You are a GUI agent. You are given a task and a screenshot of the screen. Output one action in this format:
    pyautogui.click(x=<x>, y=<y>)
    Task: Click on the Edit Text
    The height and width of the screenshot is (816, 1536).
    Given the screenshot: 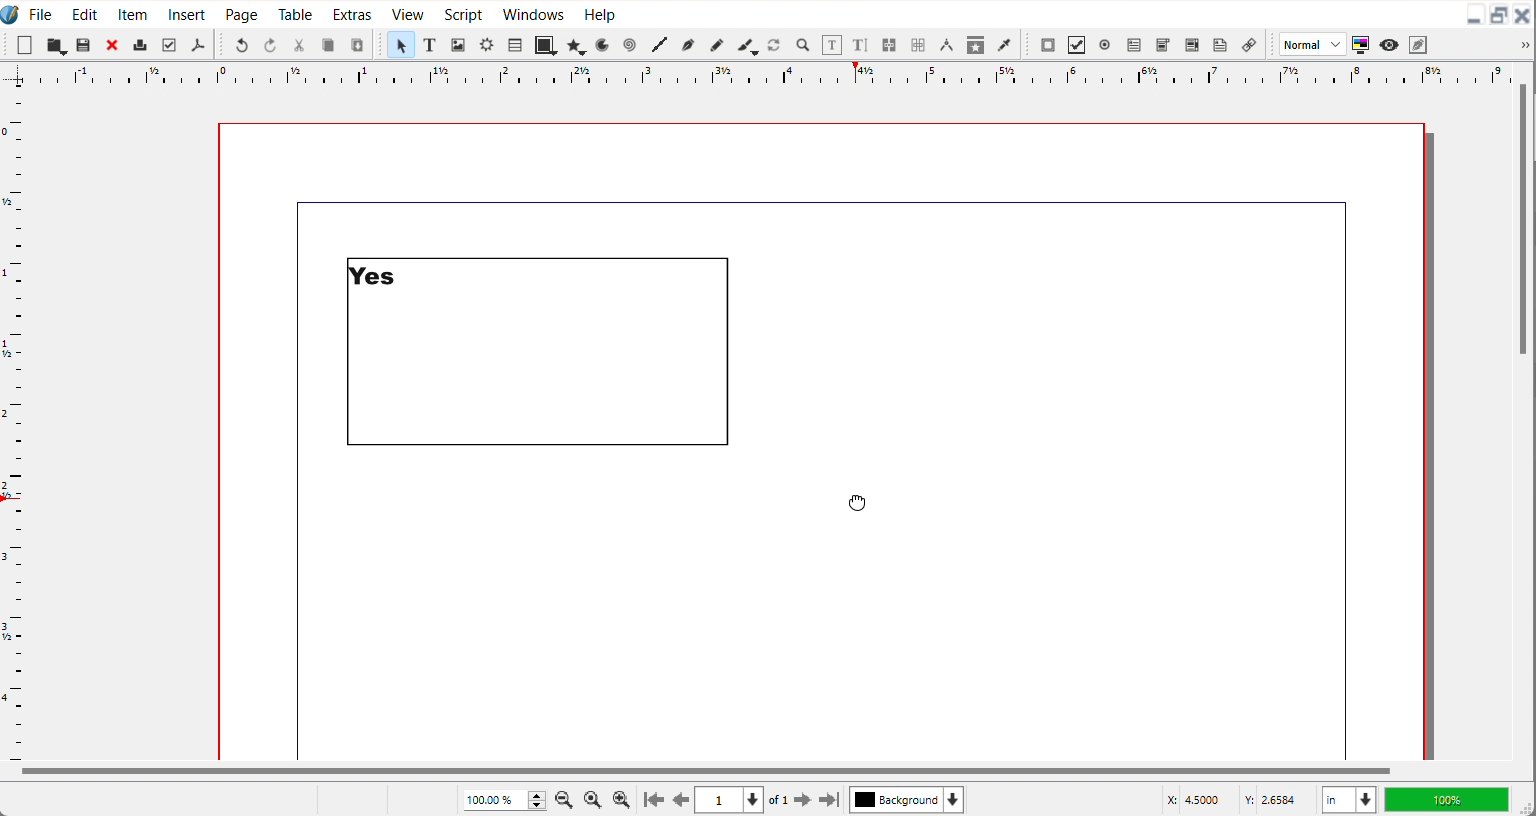 What is the action you would take?
    pyautogui.click(x=862, y=46)
    